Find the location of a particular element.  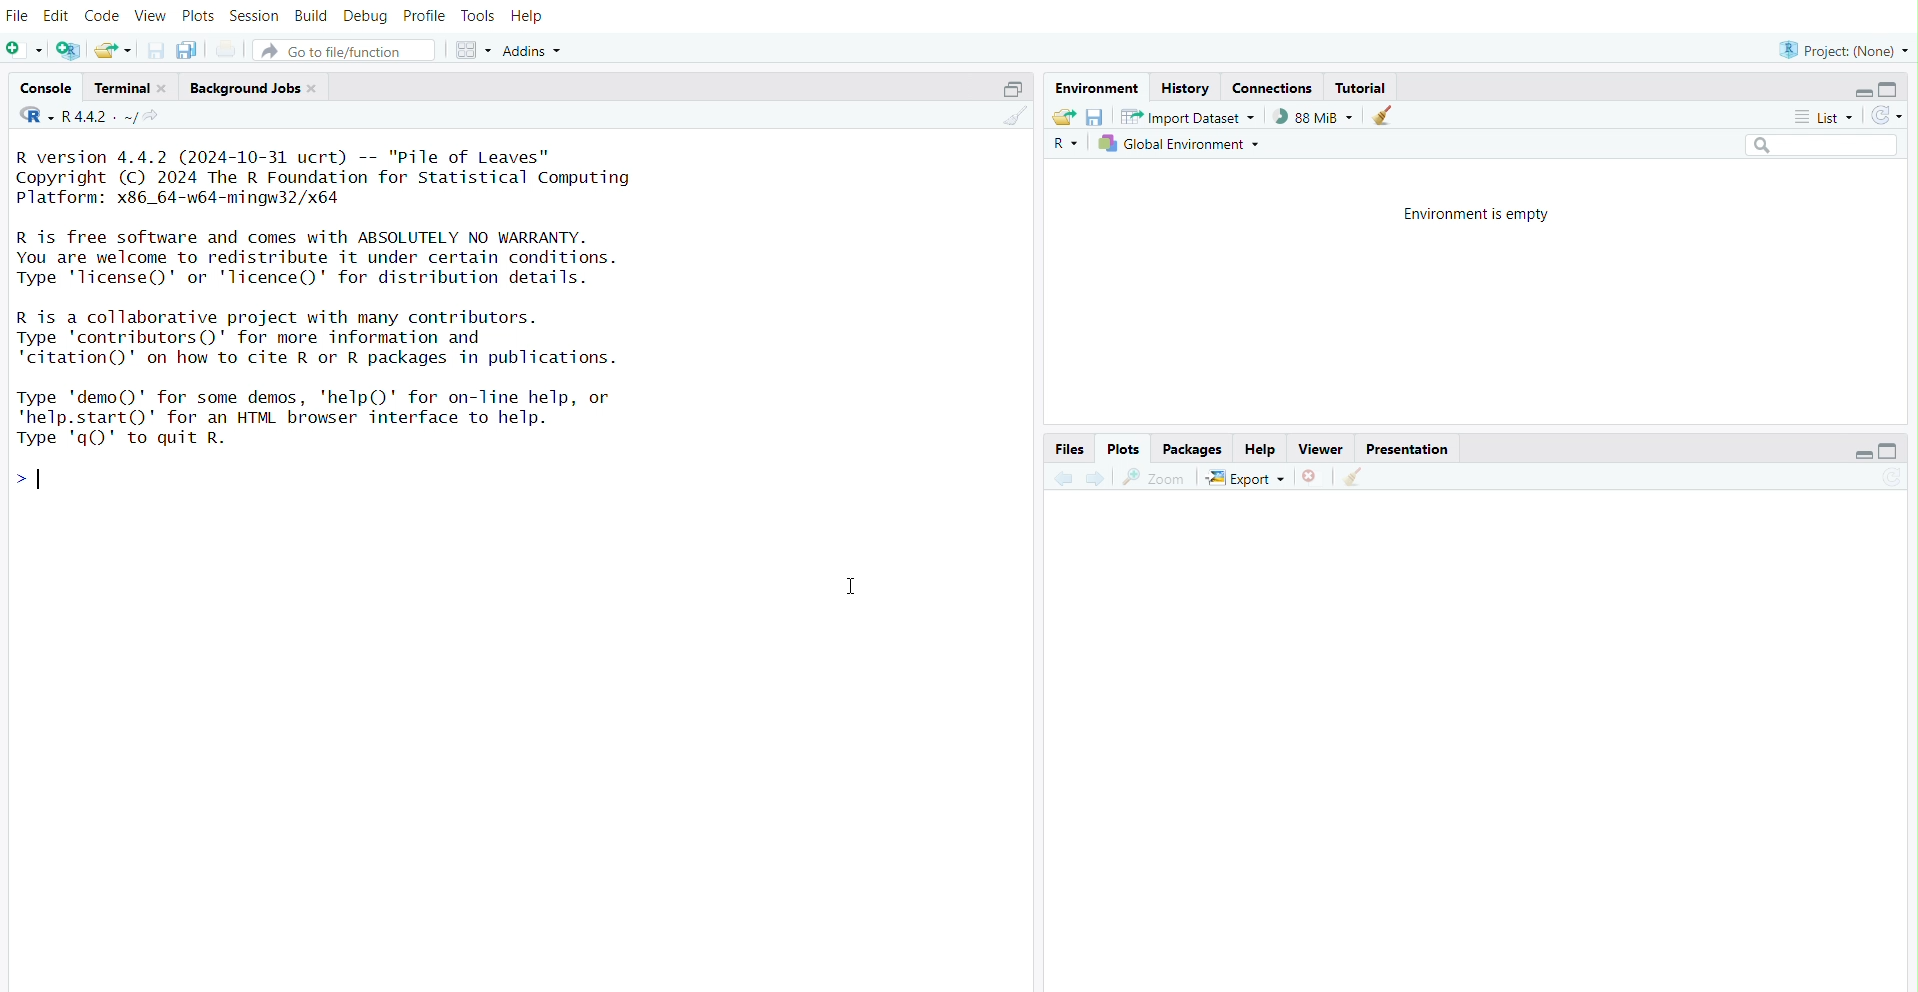

project: (None) is located at coordinates (1840, 48).